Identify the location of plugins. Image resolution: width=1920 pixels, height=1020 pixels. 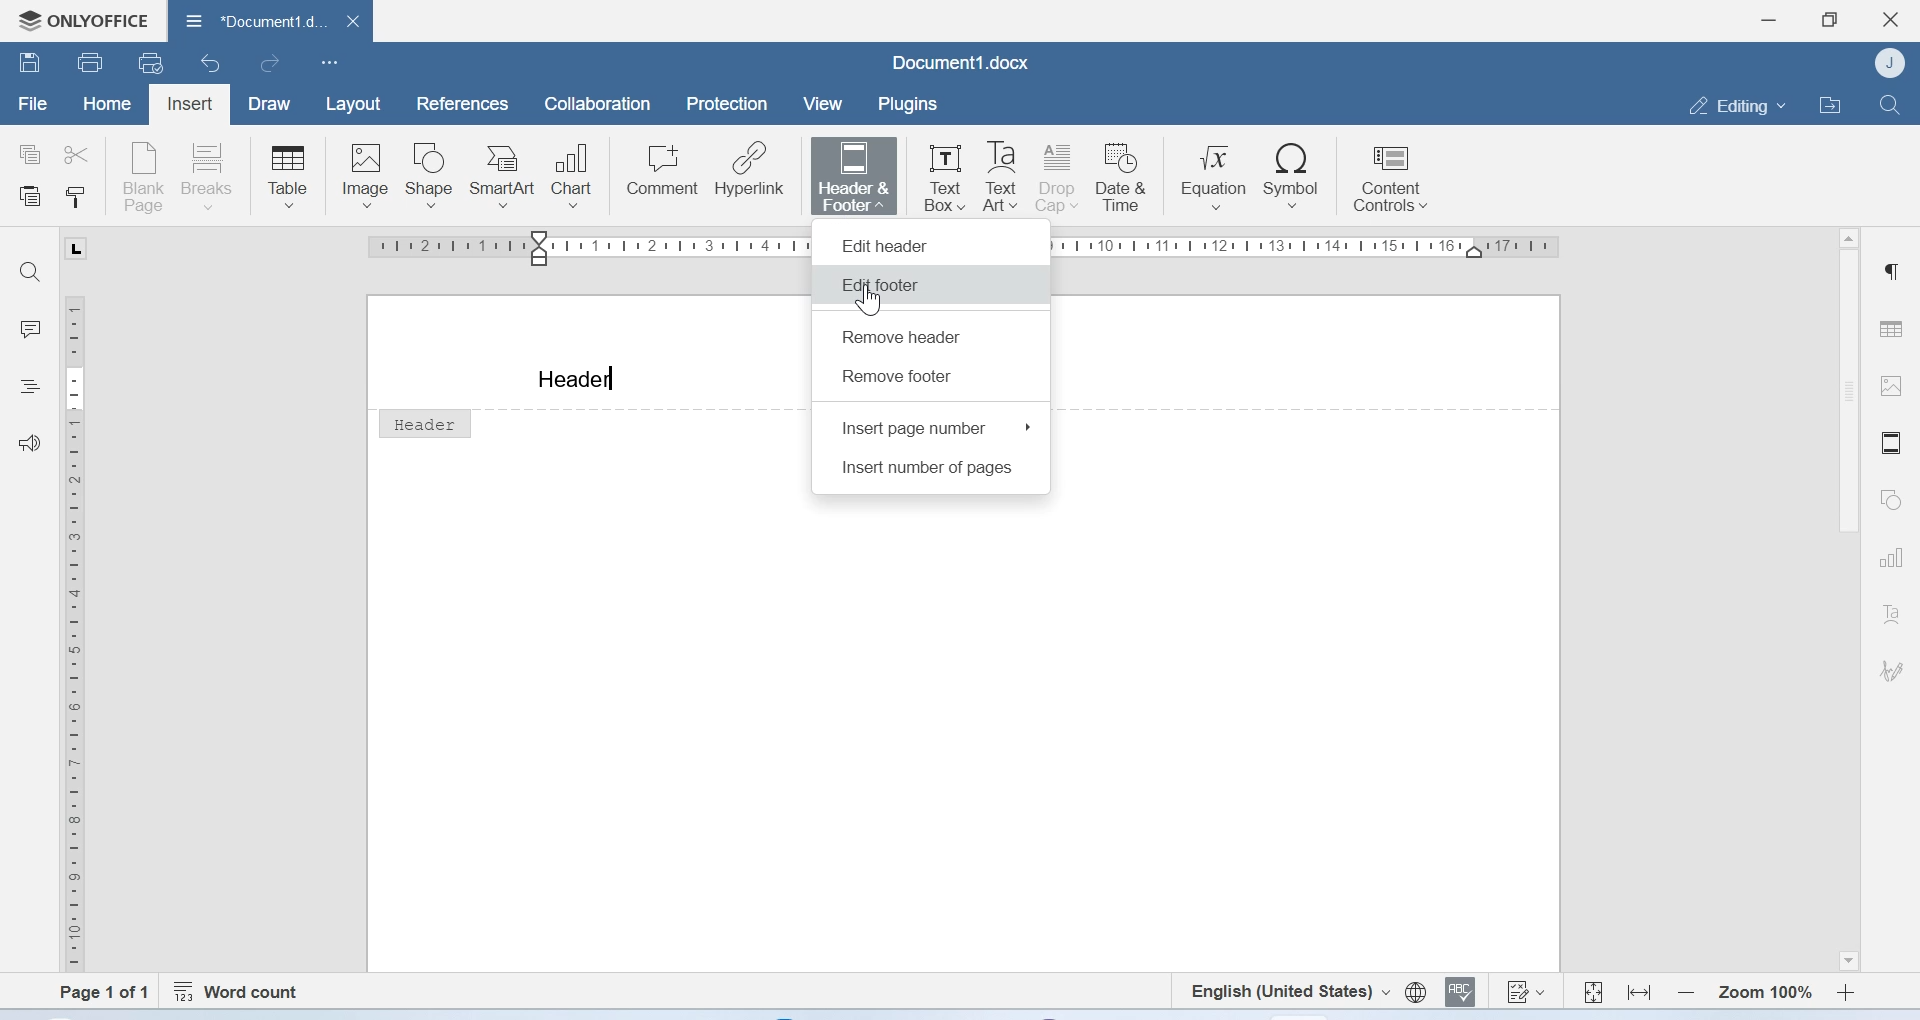
(916, 104).